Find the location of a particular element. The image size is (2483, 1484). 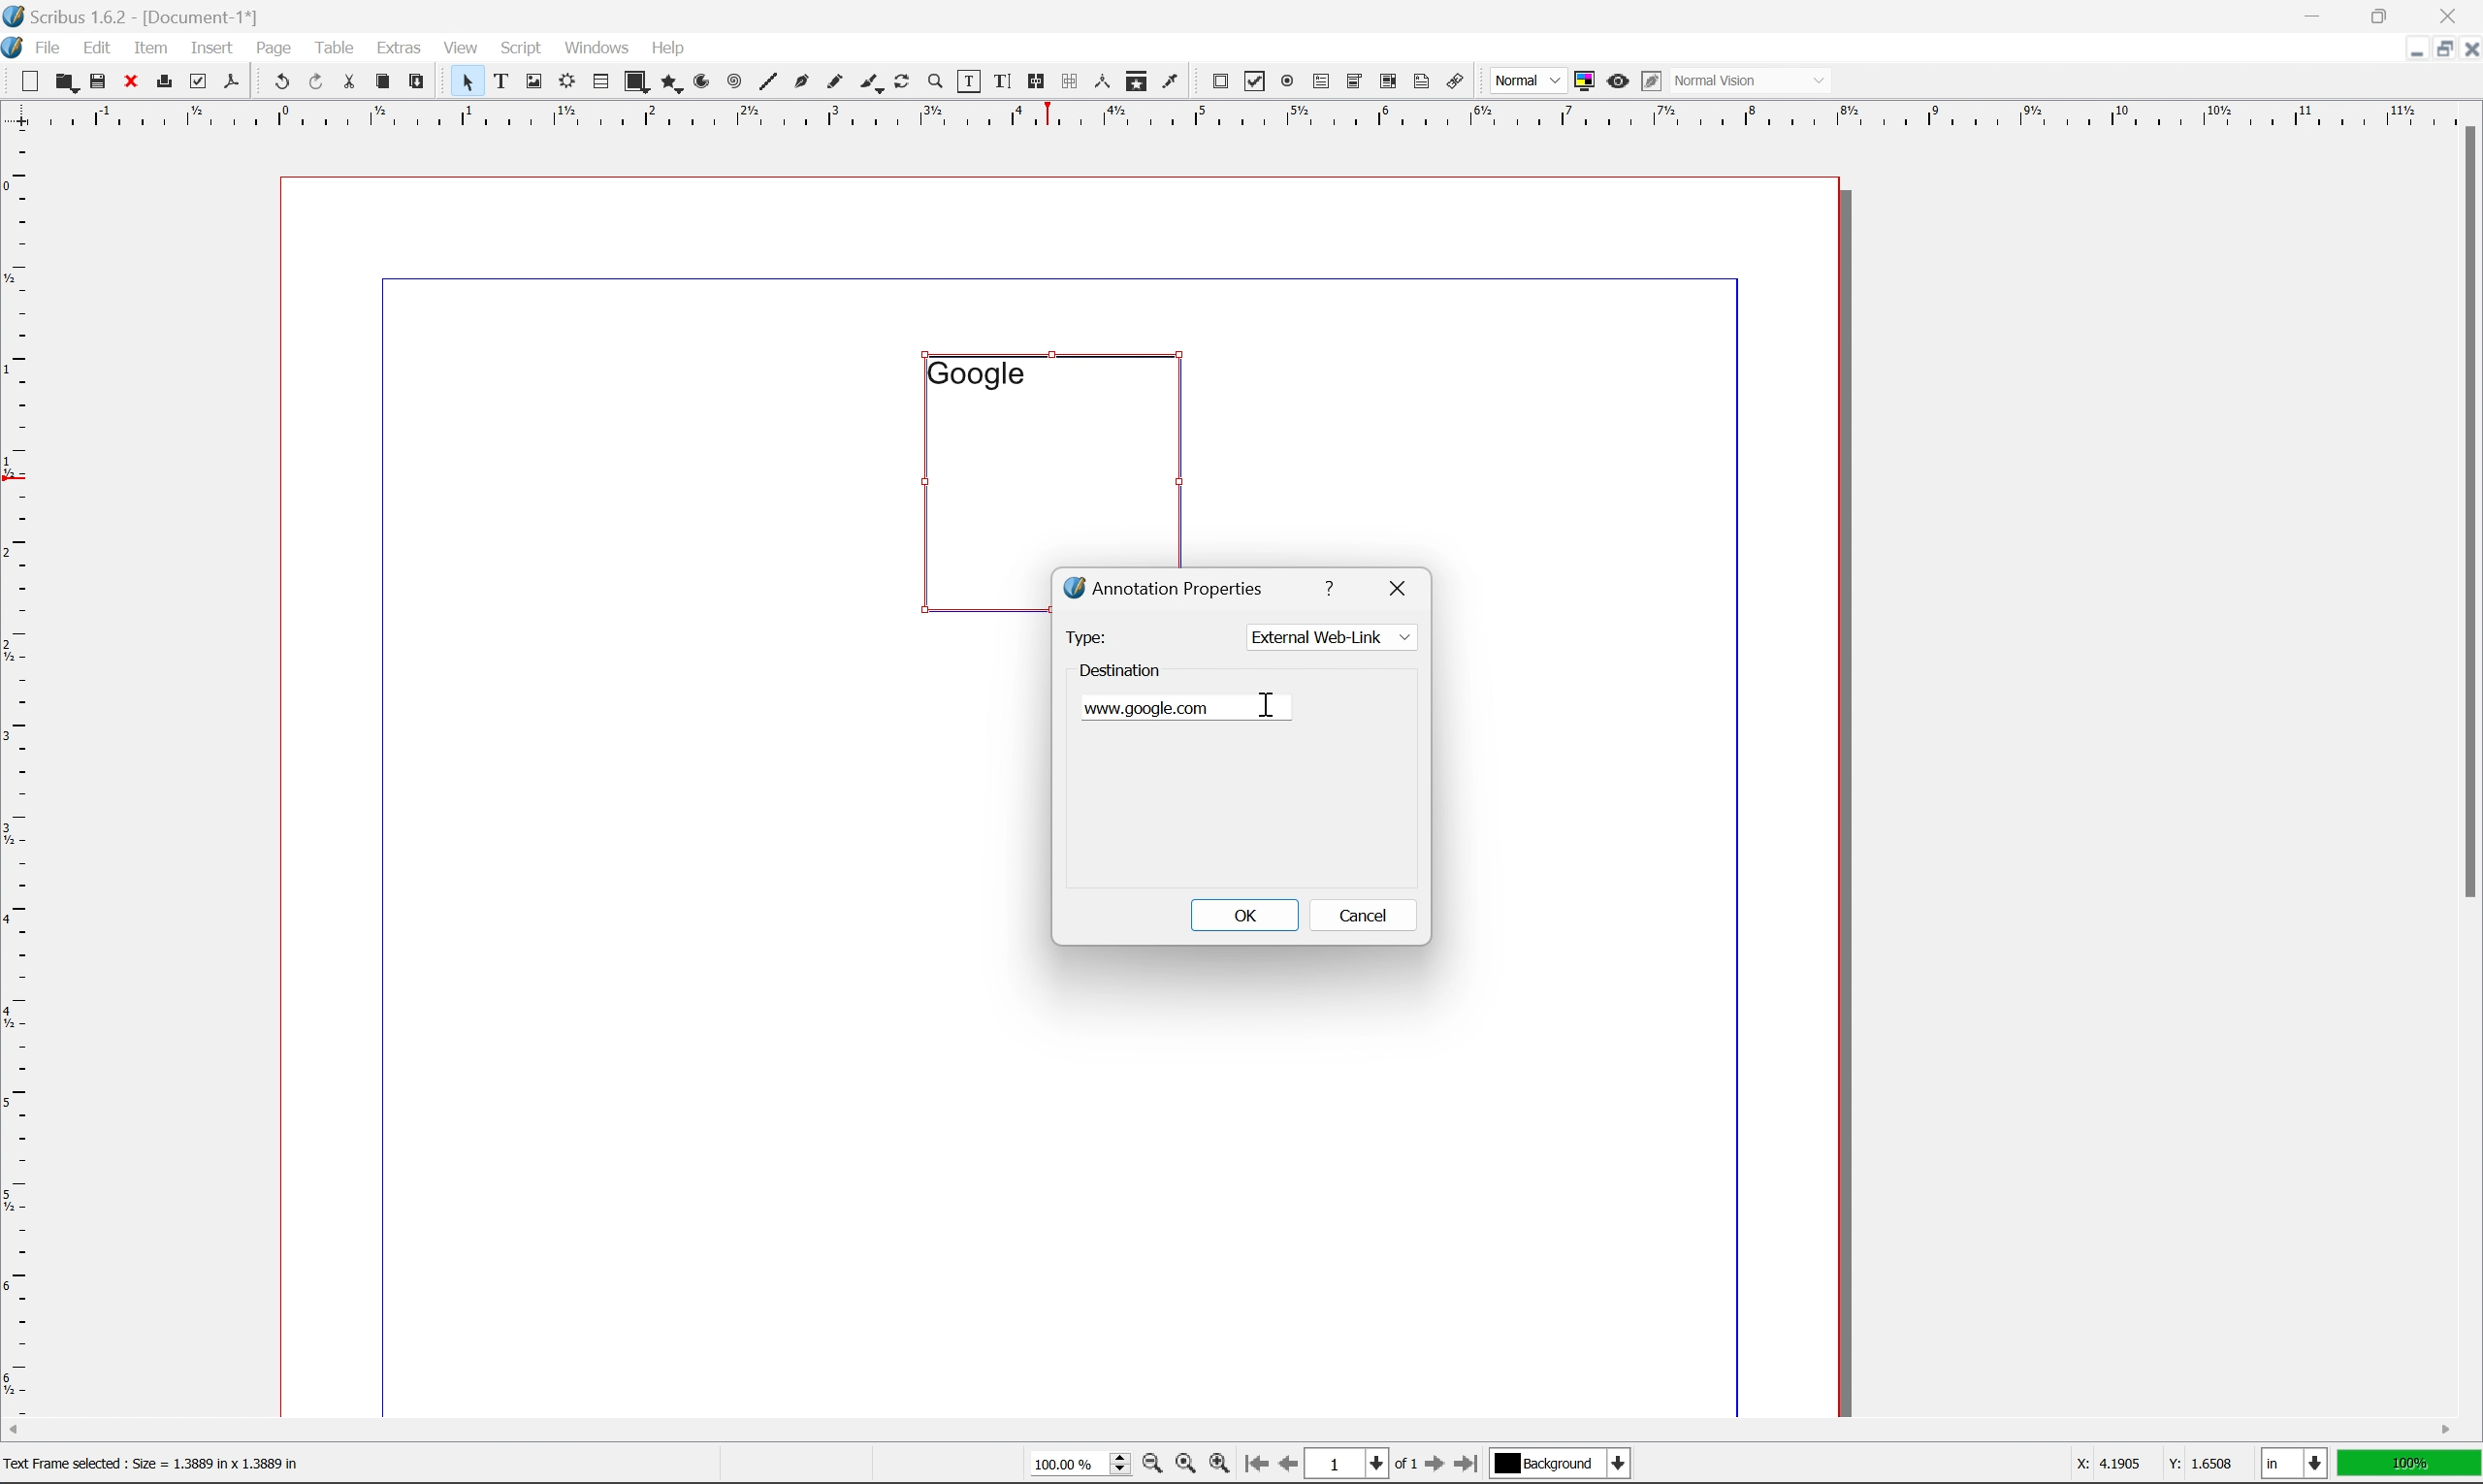

text frame selected; size = 1.3889 in x 1.3889 in is located at coordinates (154, 1463).